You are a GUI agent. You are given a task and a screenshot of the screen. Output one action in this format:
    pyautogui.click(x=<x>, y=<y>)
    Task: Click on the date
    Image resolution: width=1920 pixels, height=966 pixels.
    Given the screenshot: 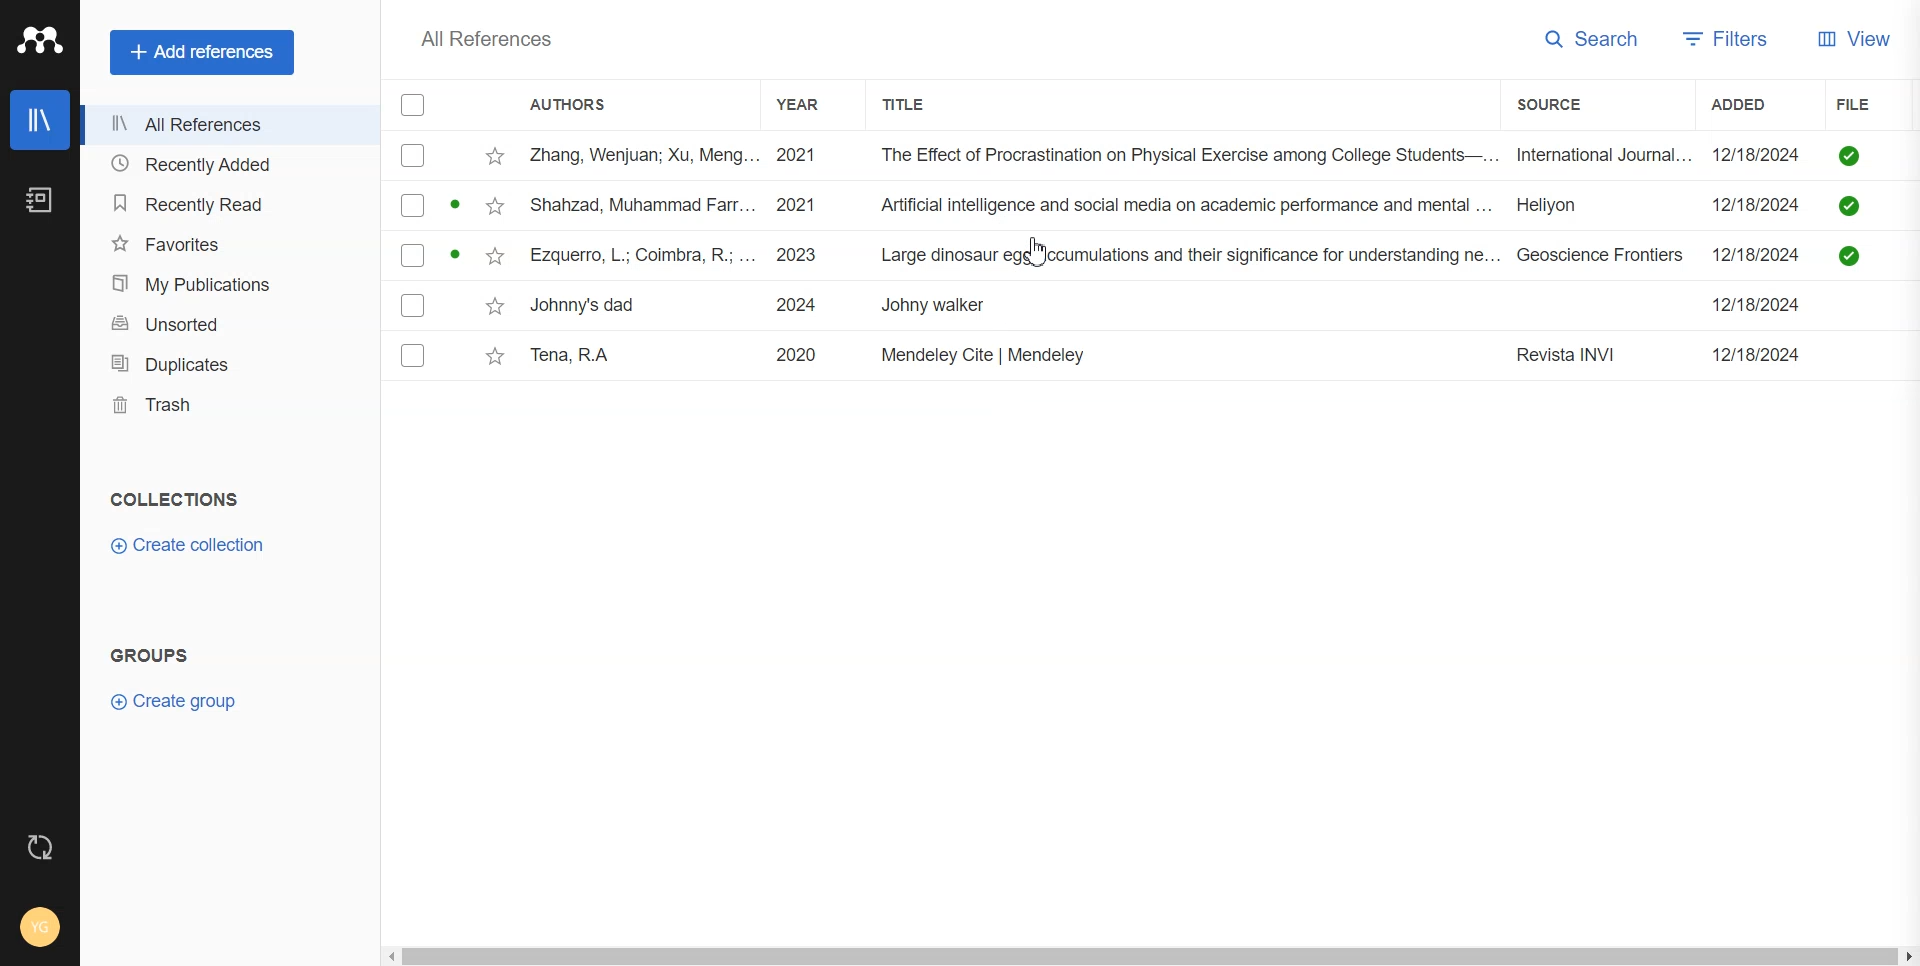 What is the action you would take?
    pyautogui.click(x=1757, y=255)
    